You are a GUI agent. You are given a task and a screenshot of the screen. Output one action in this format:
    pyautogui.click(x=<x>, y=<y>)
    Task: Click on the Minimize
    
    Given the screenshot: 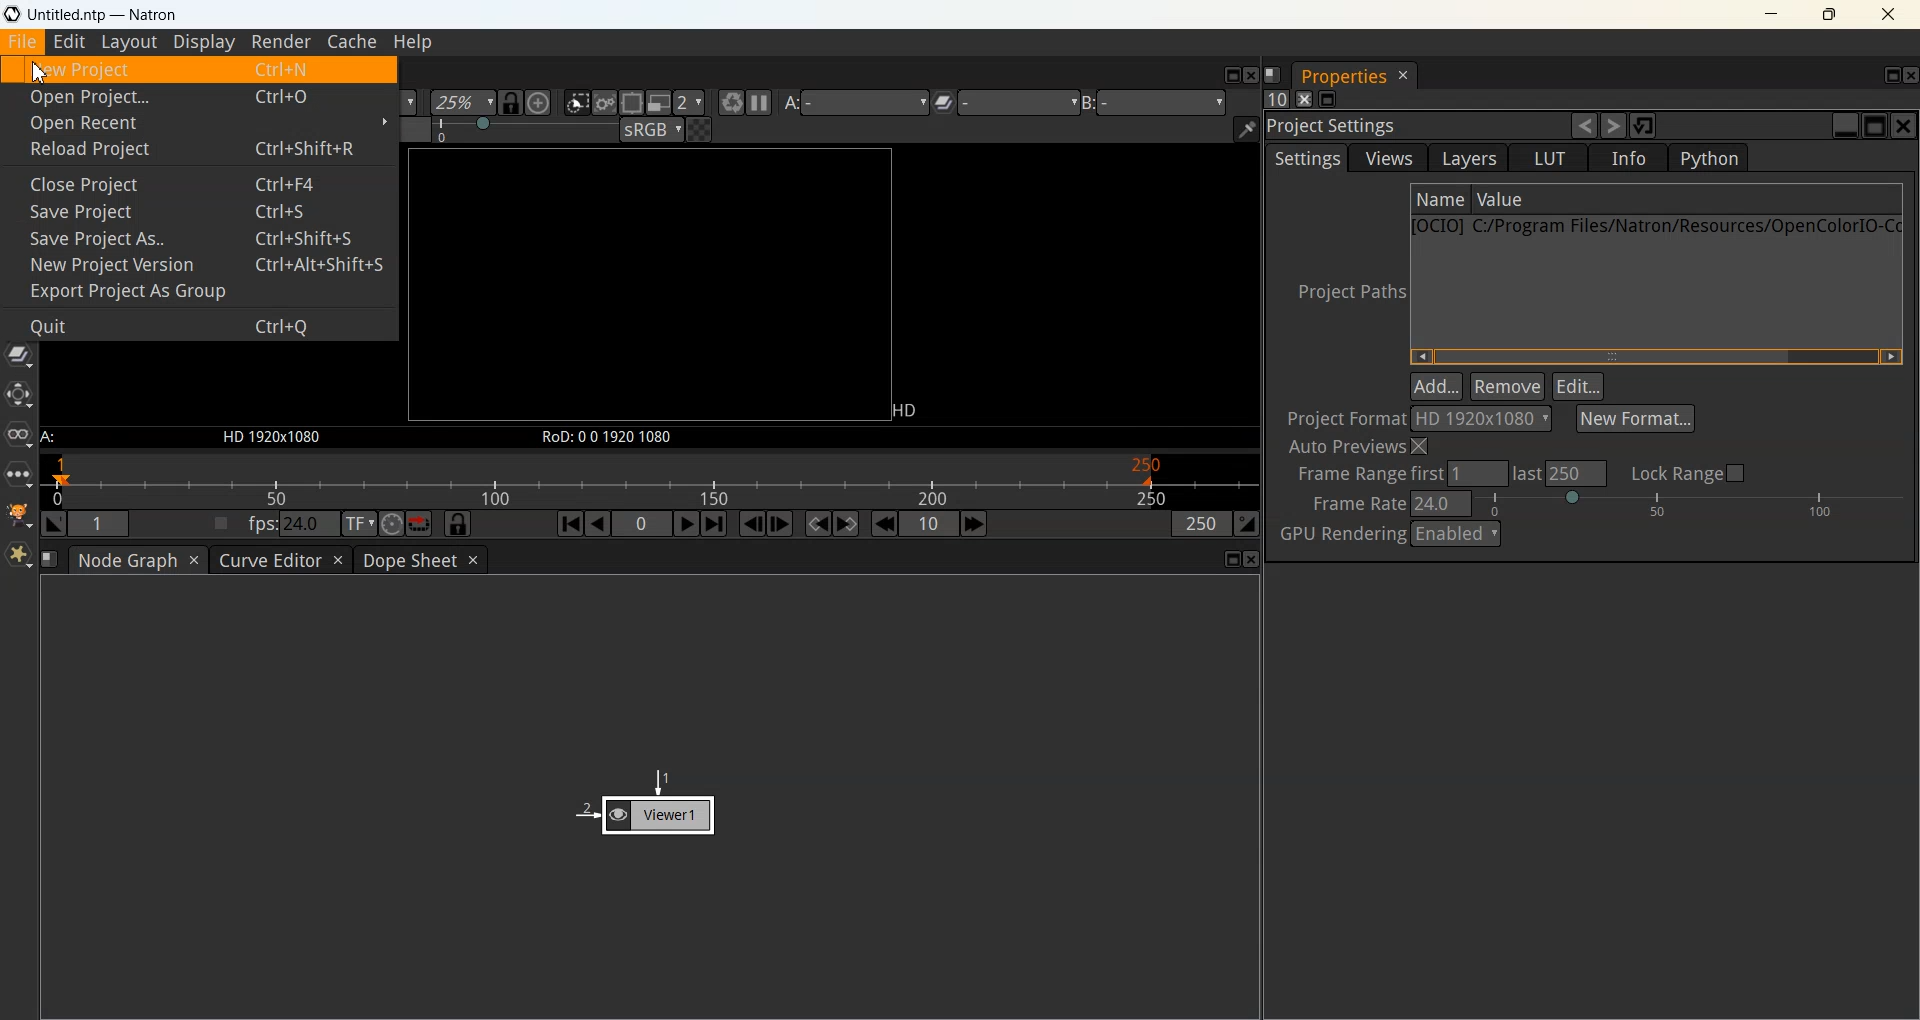 What is the action you would take?
    pyautogui.click(x=1769, y=14)
    